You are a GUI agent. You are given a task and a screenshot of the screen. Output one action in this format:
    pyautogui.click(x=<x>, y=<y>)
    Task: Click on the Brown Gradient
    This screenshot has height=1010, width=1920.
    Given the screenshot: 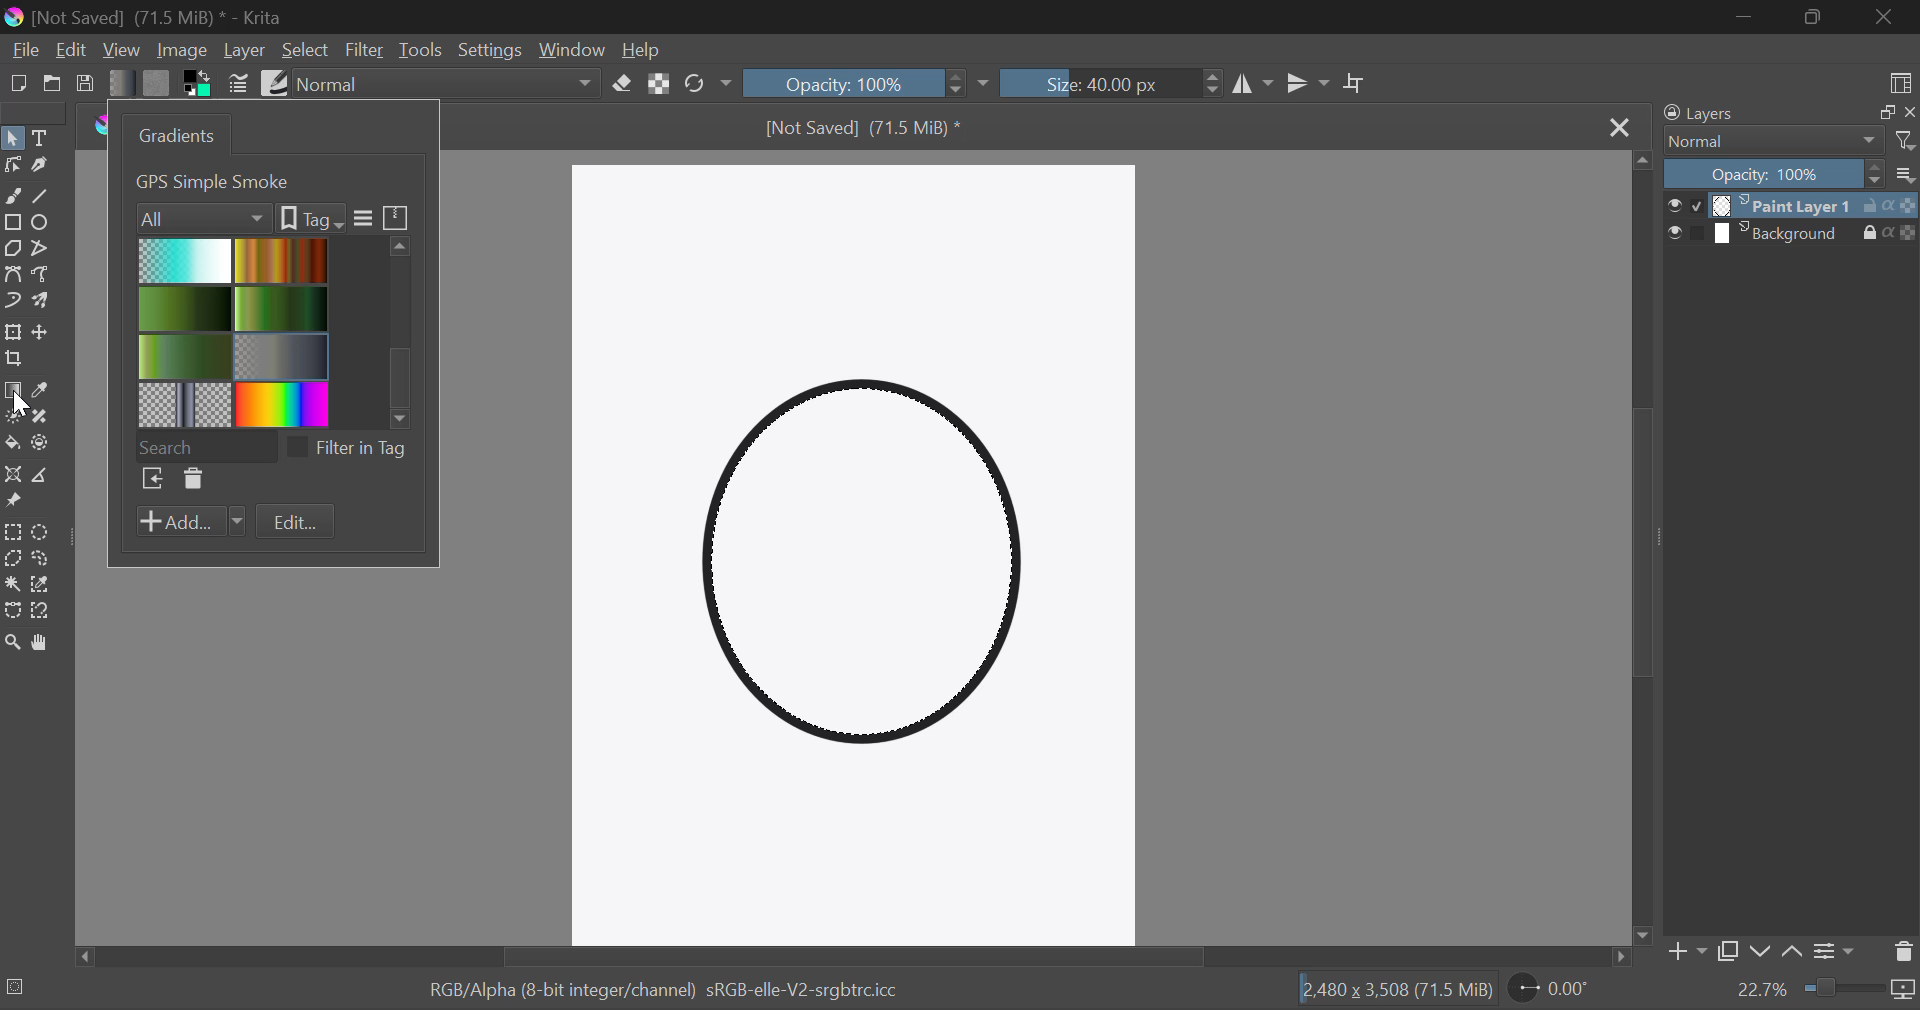 What is the action you would take?
    pyautogui.click(x=283, y=261)
    